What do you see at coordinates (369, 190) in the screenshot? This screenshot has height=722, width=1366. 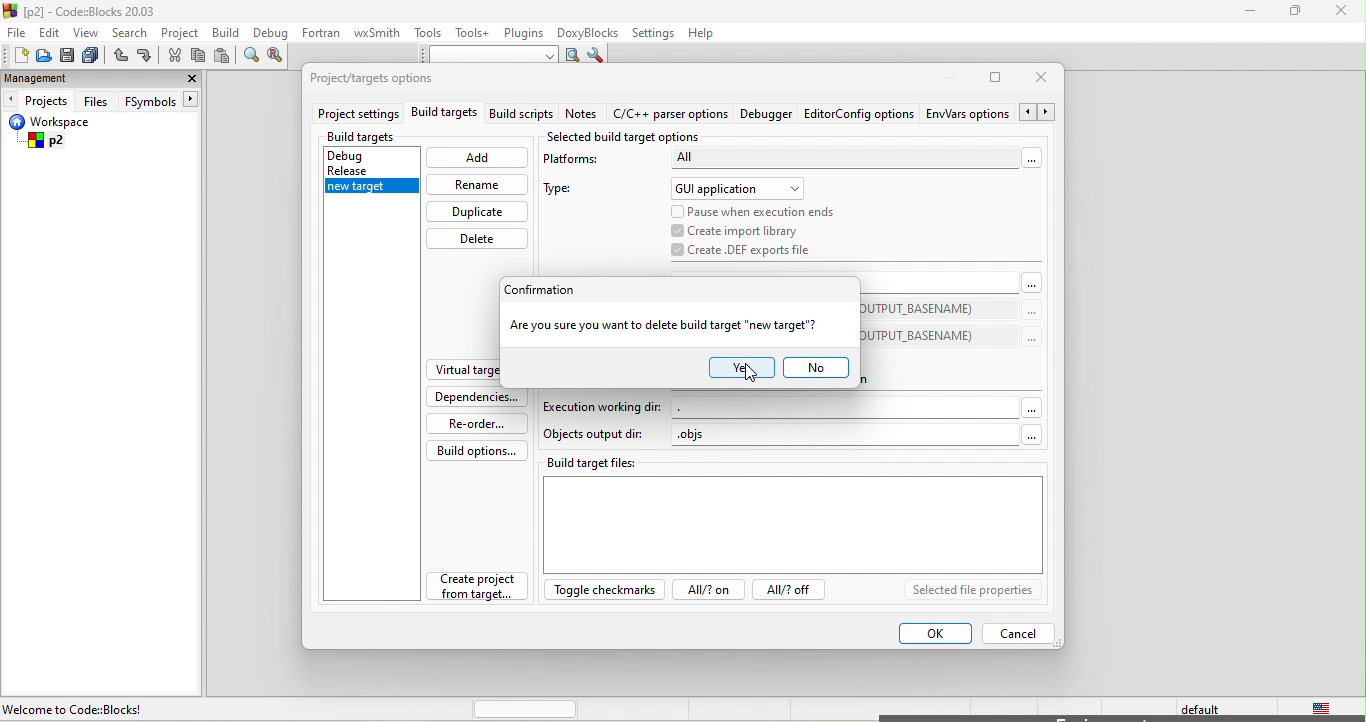 I see `new target` at bounding box center [369, 190].